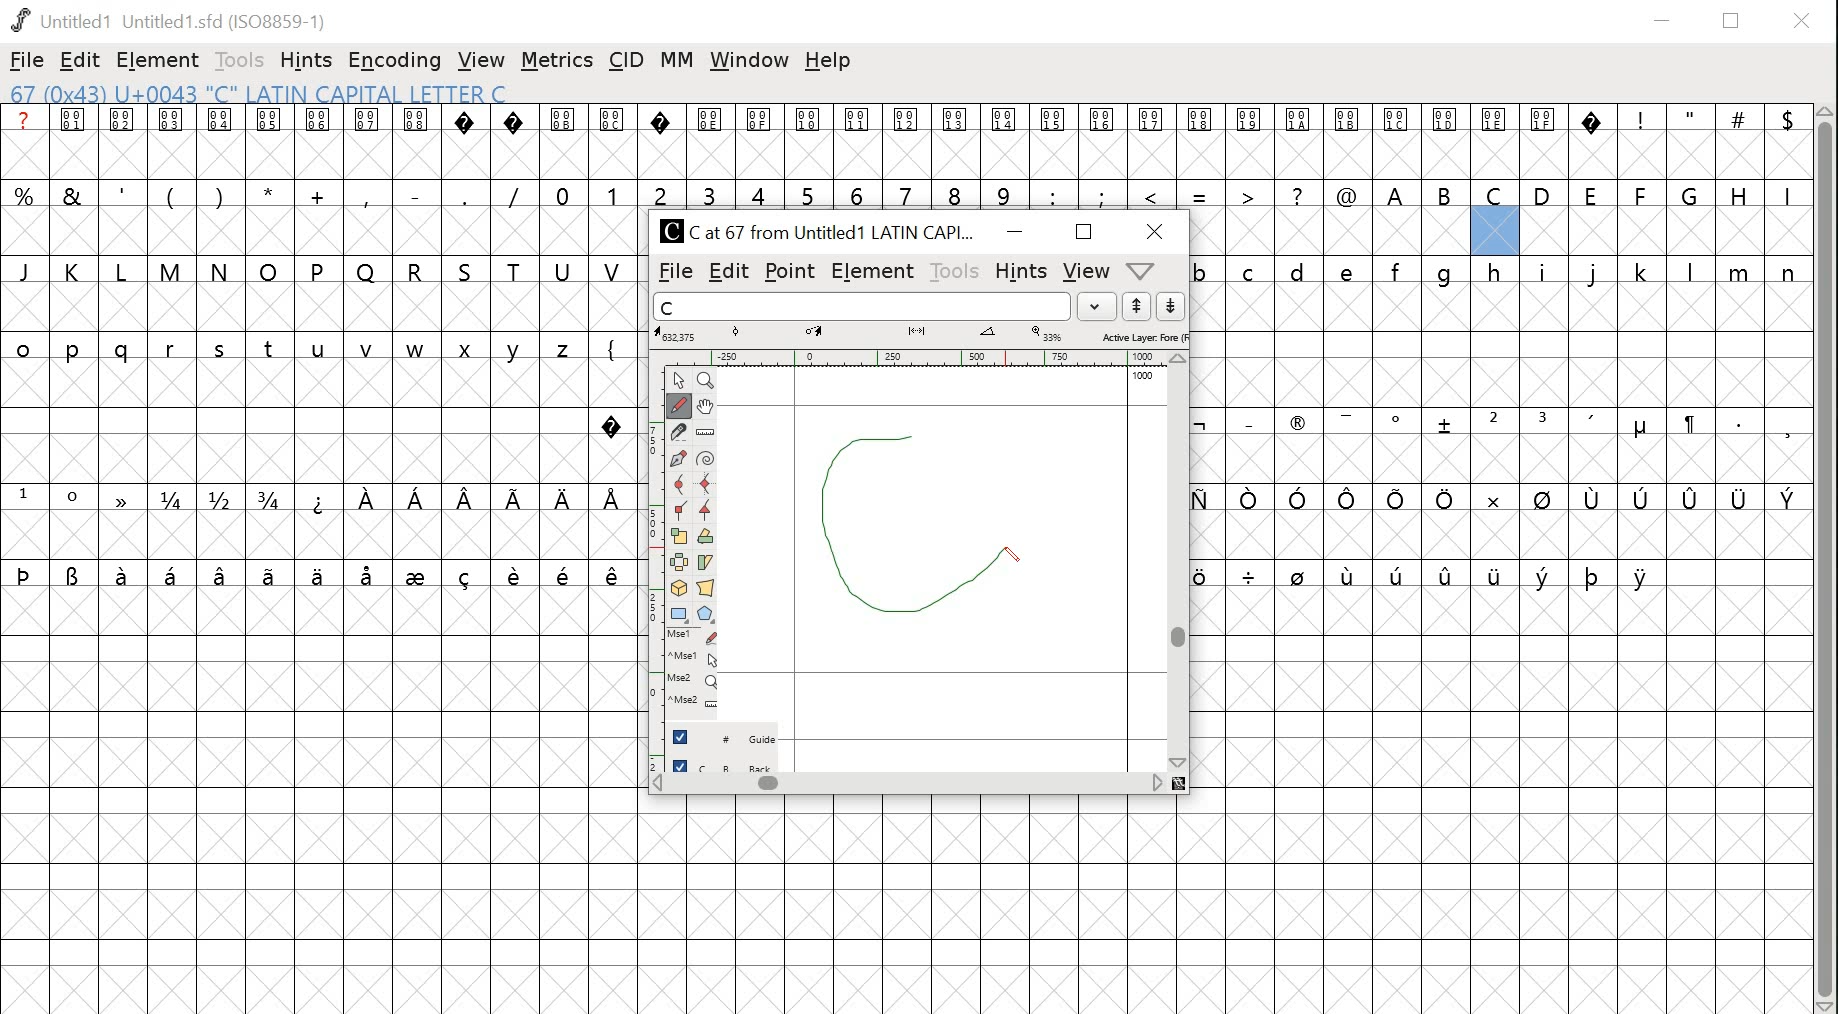 This screenshot has width=1838, height=1014. What do you see at coordinates (480, 59) in the screenshot?
I see `view` at bounding box center [480, 59].